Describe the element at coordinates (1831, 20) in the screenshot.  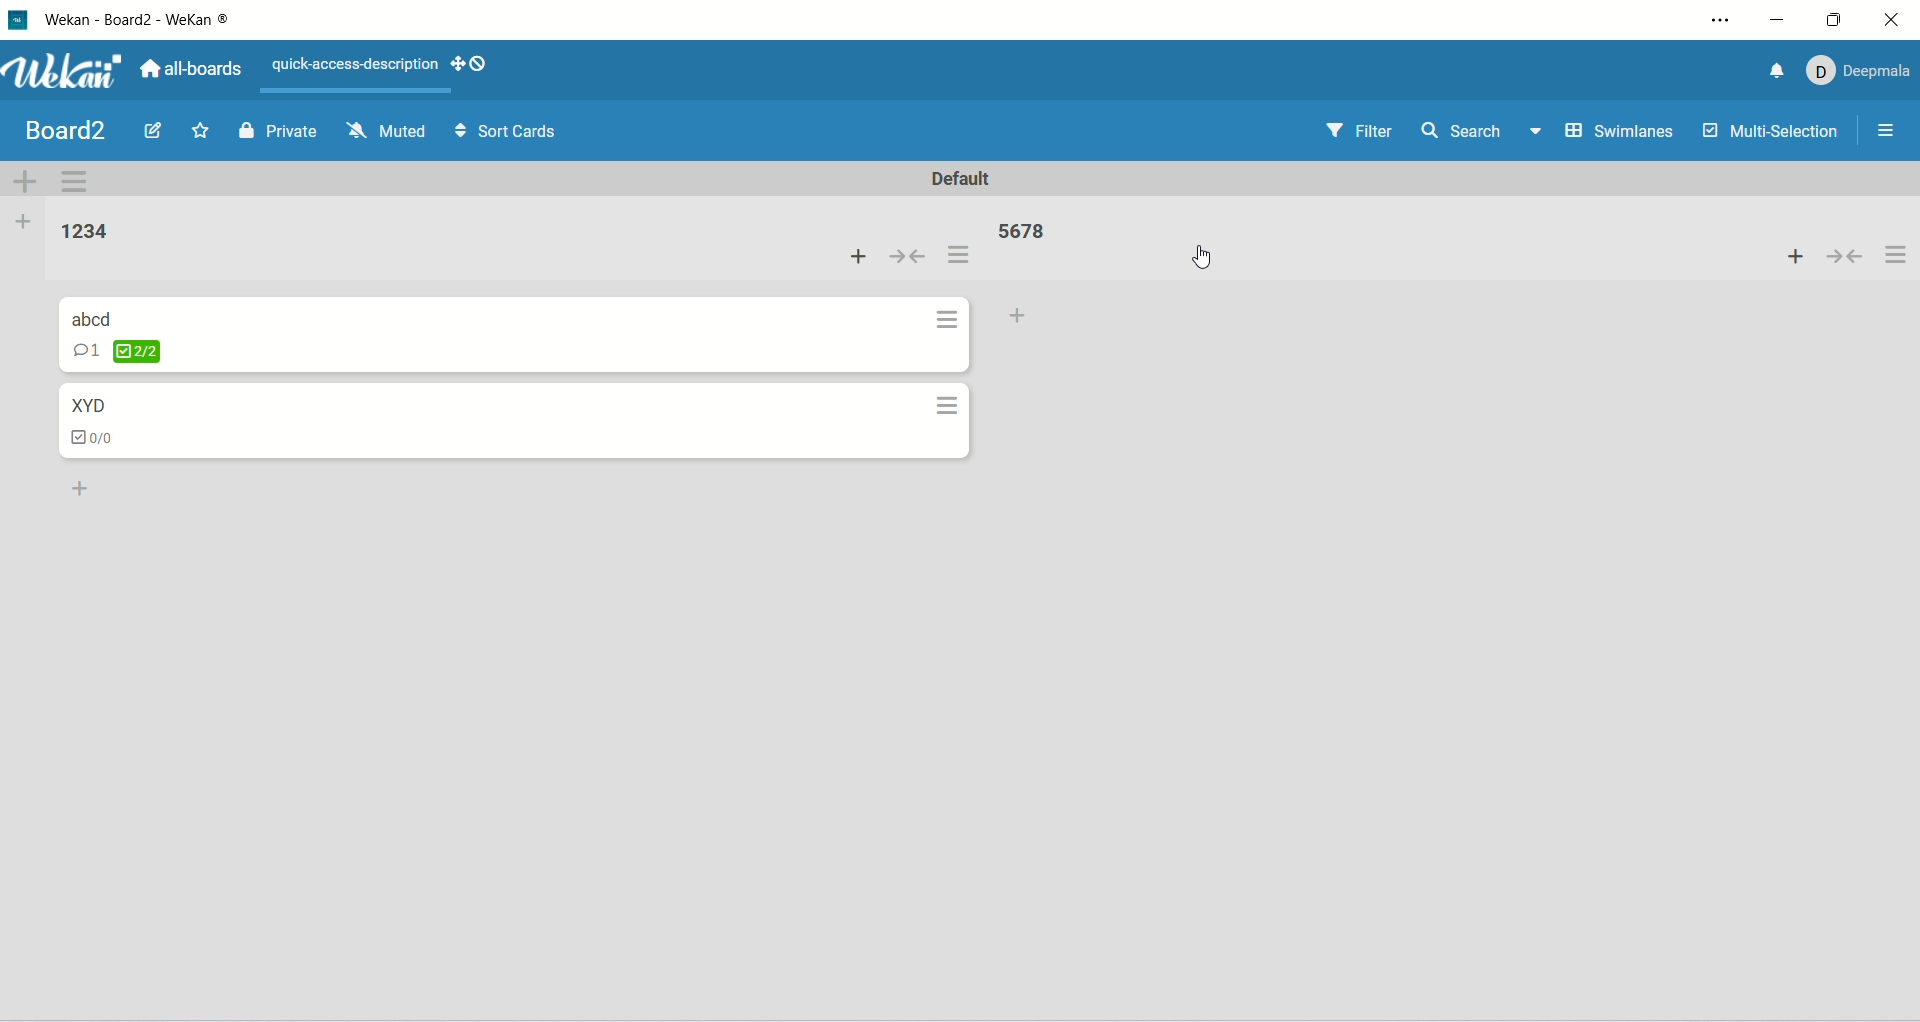
I see `maximize` at that location.